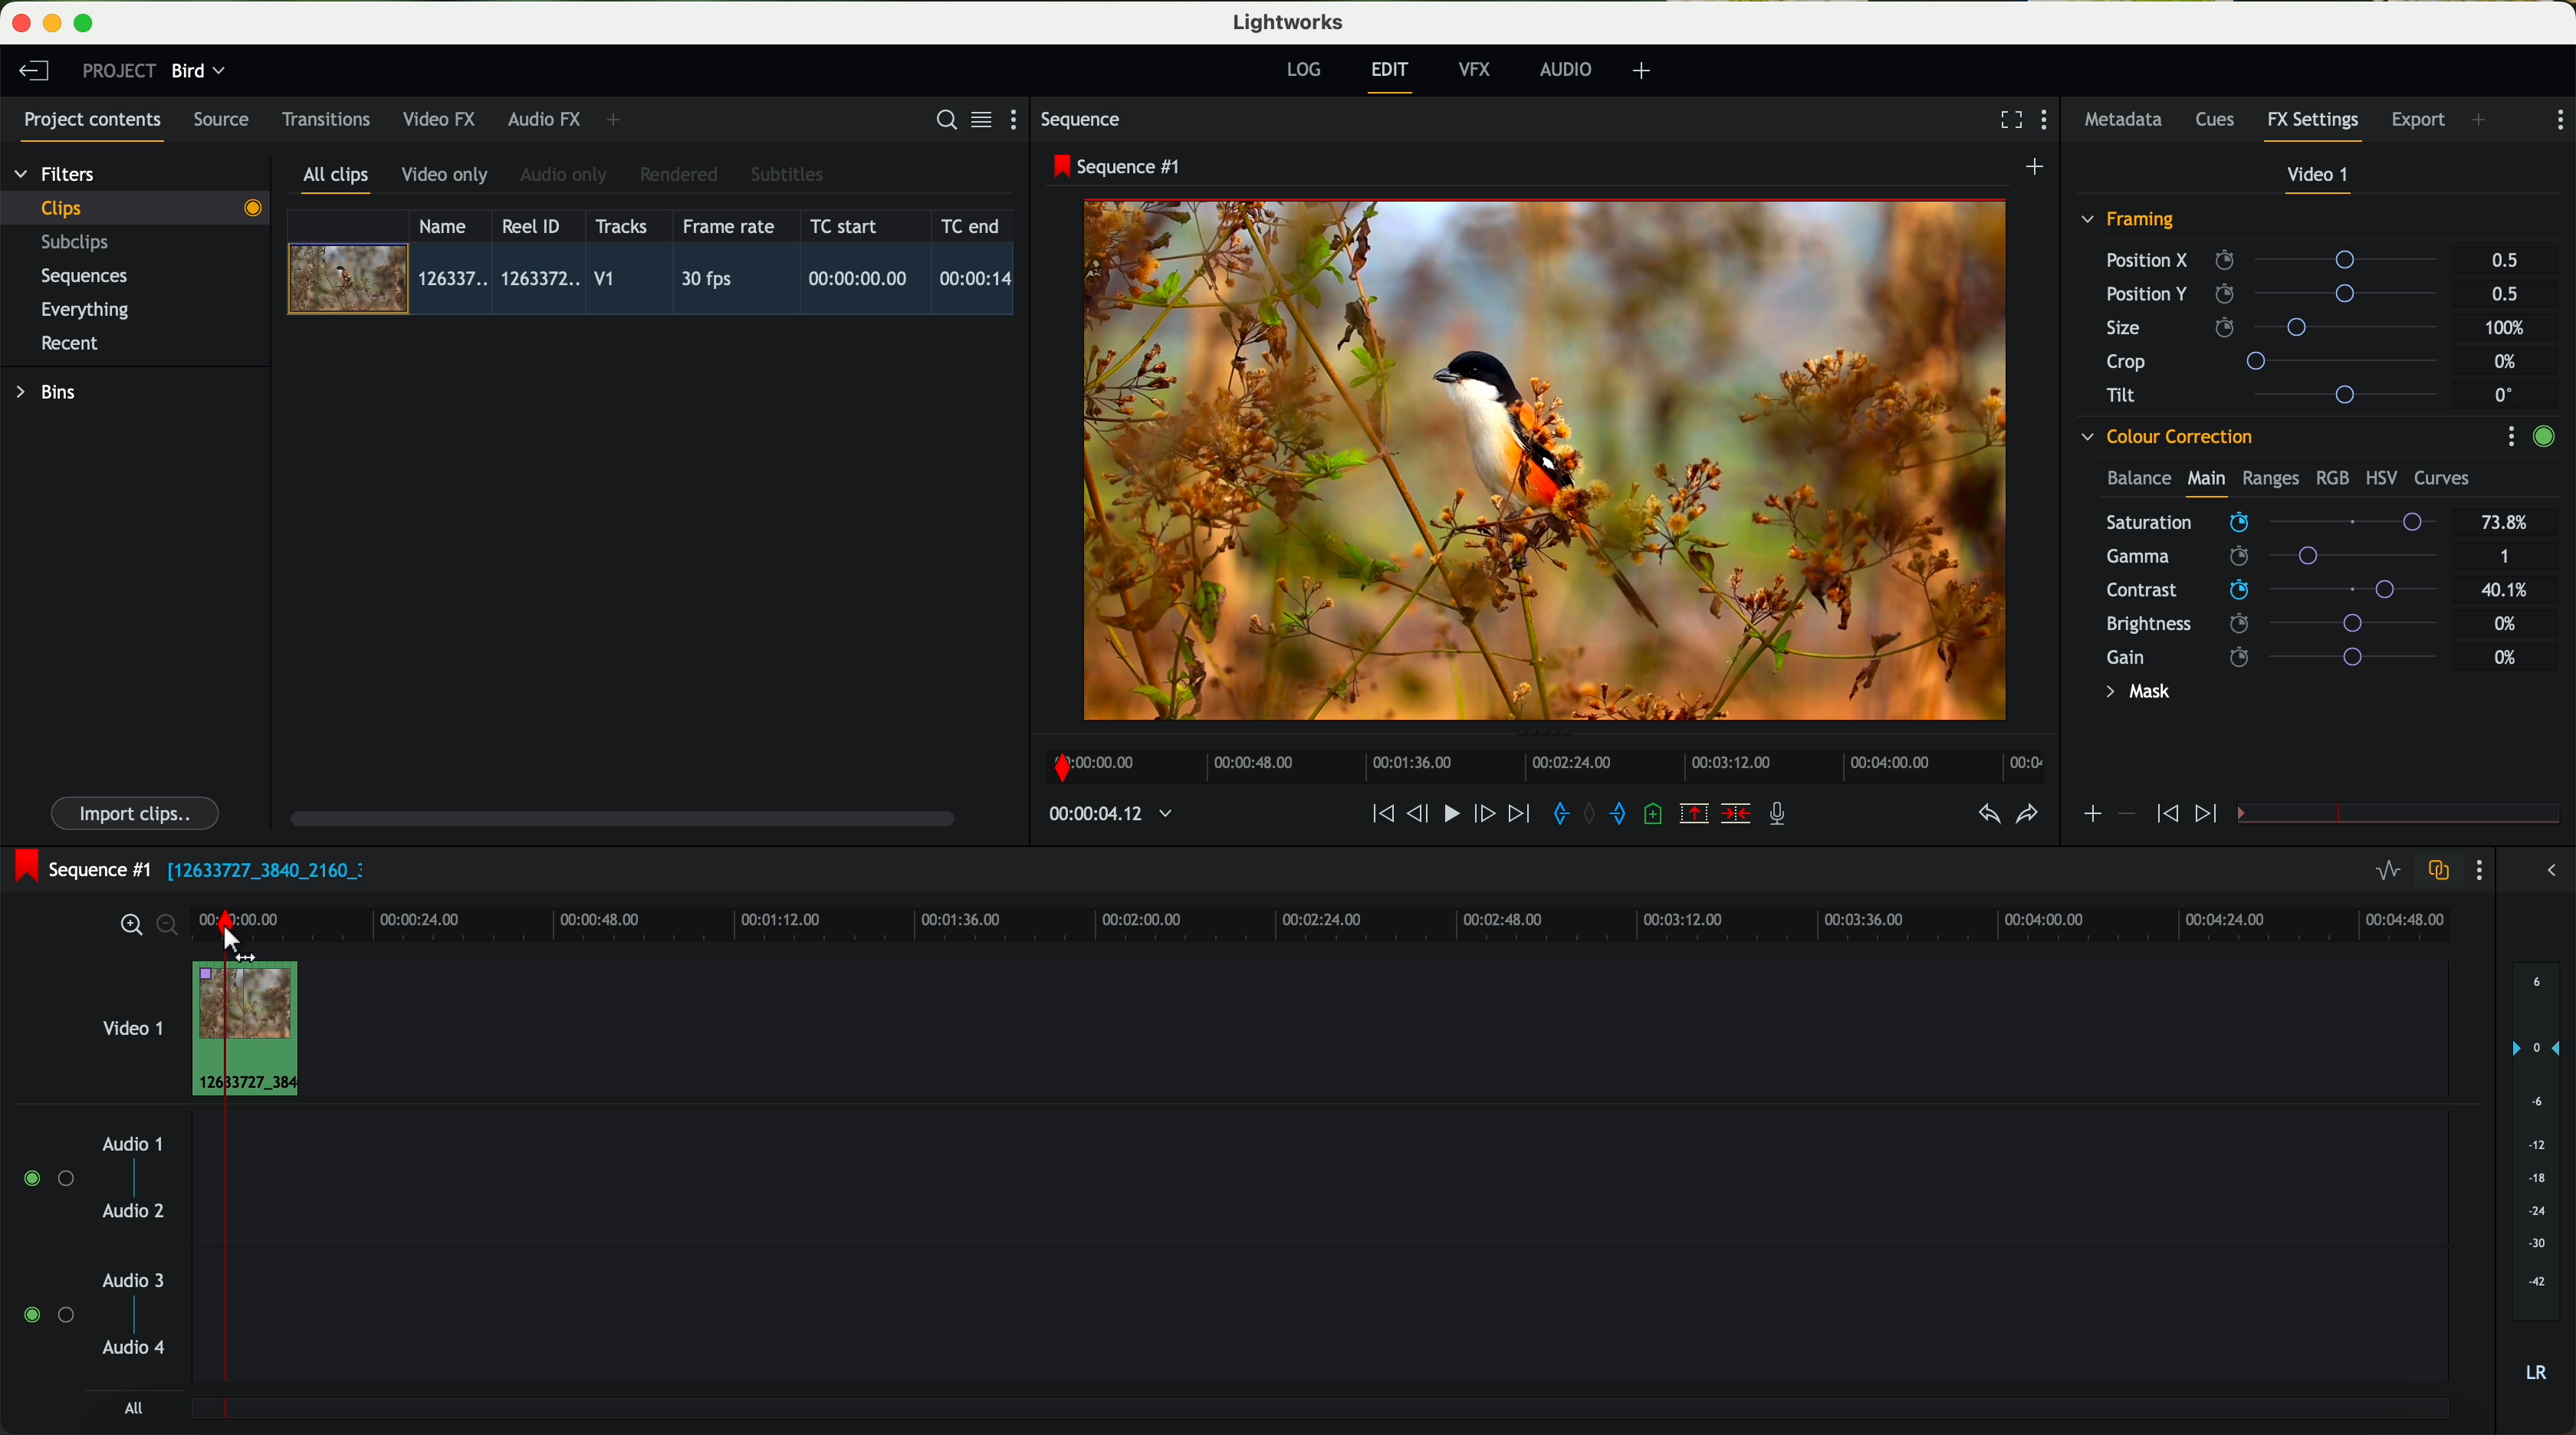  I want to click on click on contrast, so click(2272, 592).